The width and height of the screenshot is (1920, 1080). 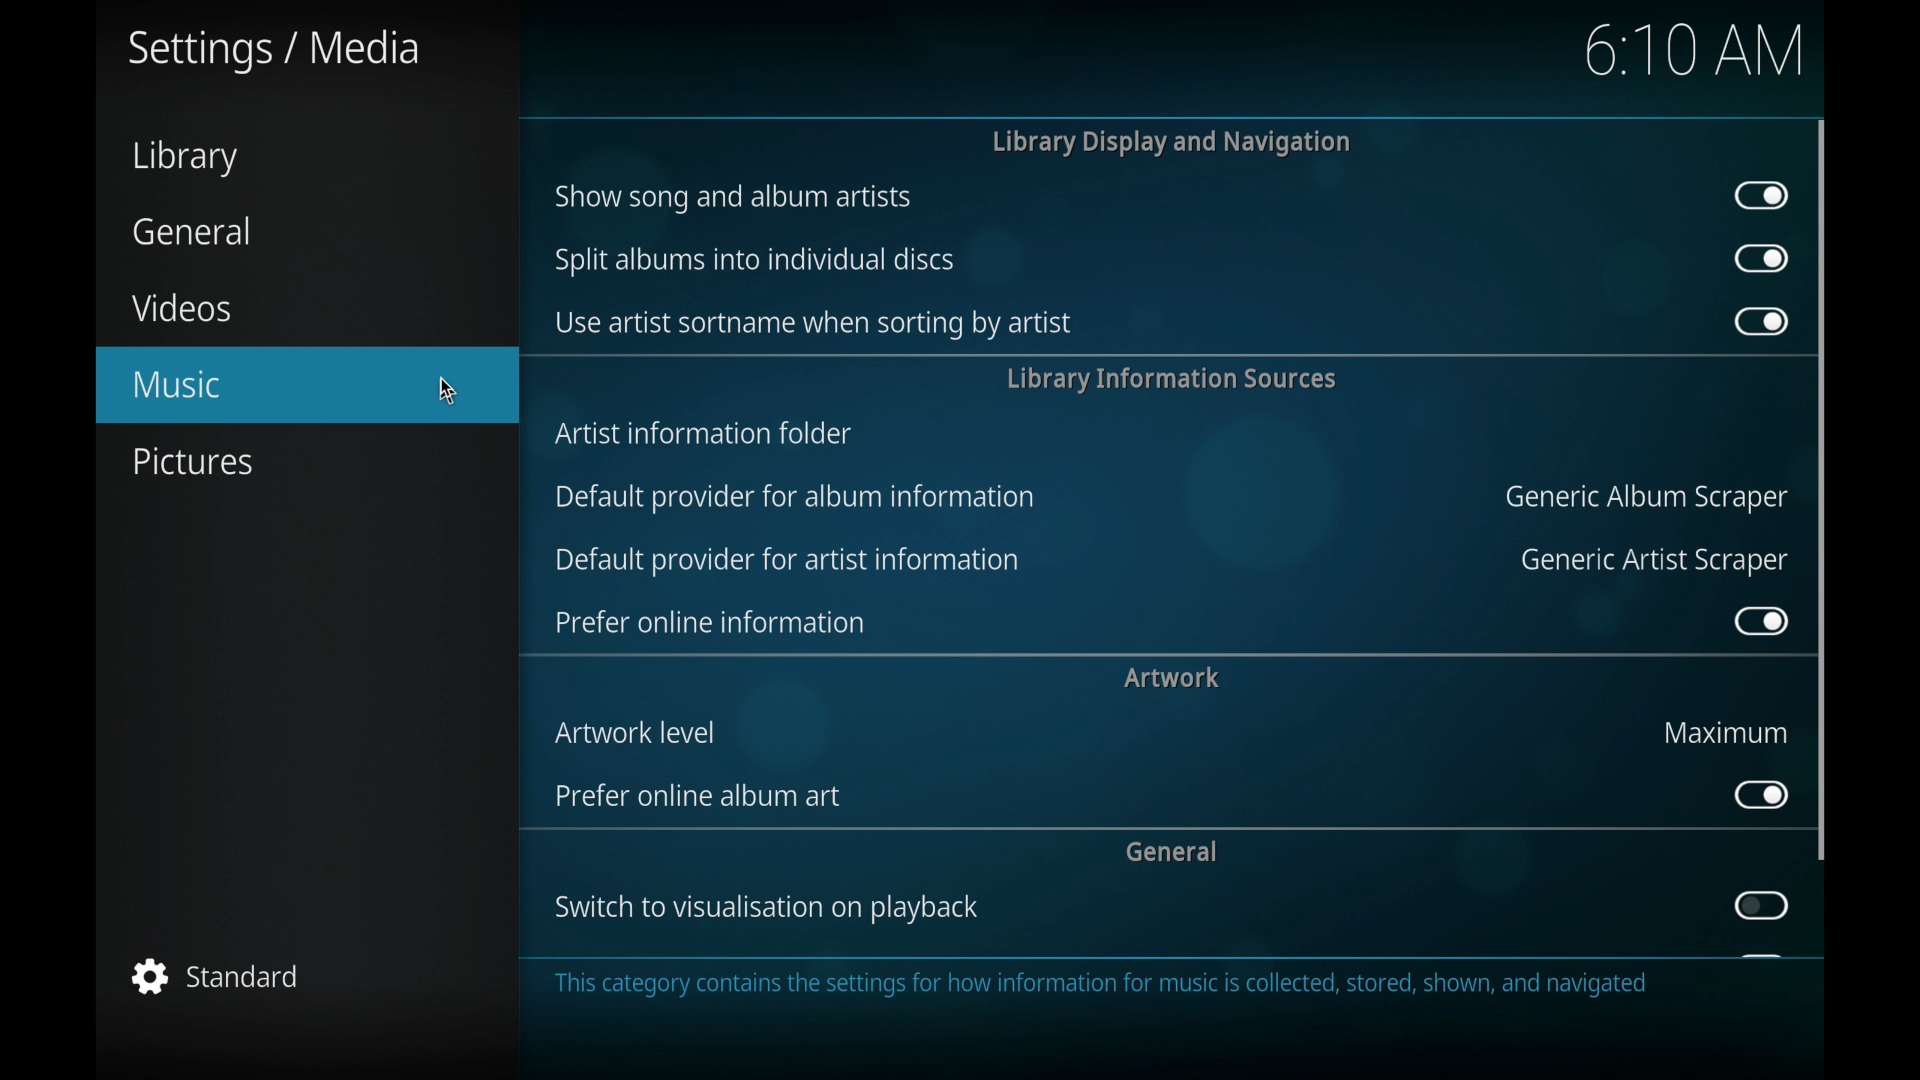 I want to click on default provider for album information, so click(x=794, y=495).